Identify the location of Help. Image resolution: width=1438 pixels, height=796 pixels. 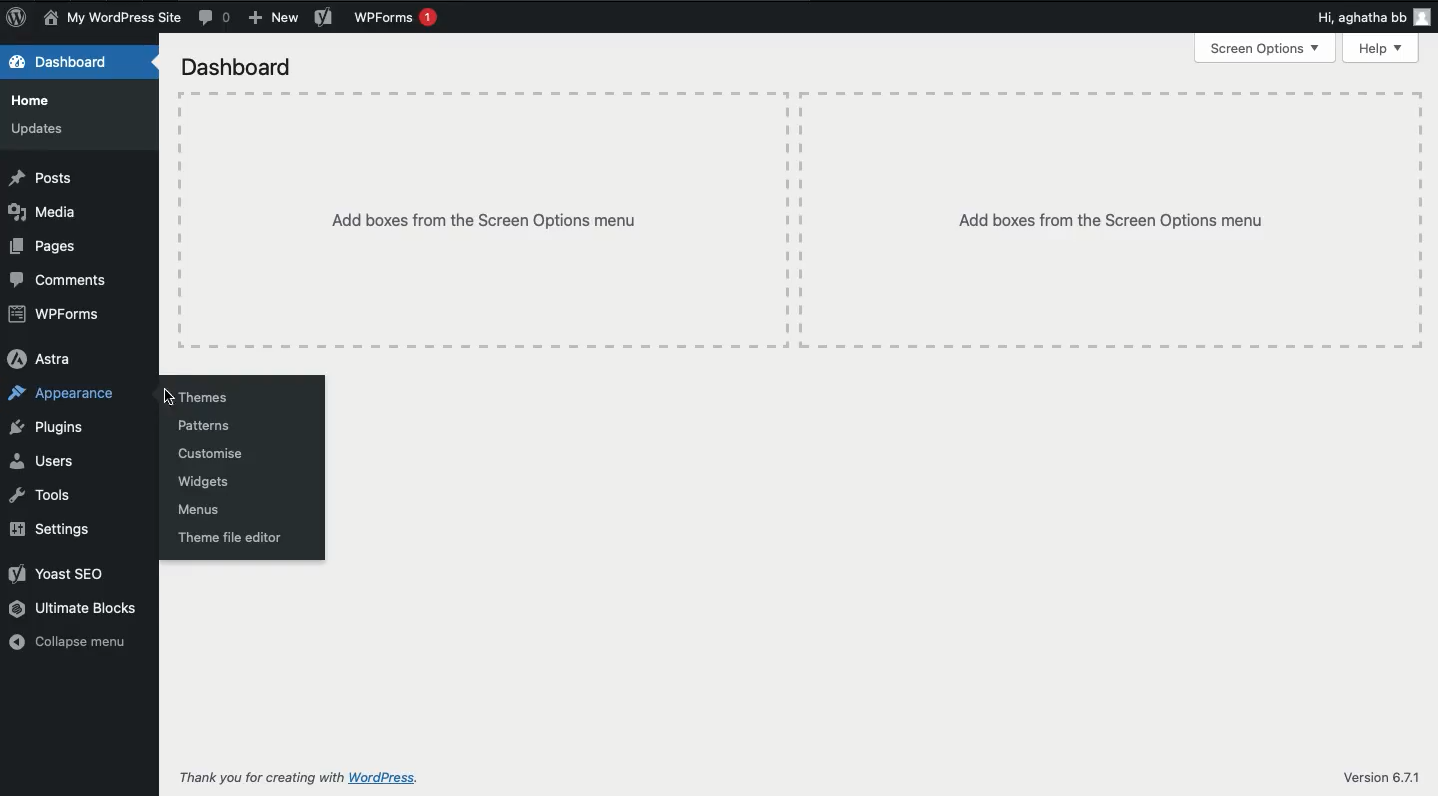
(1382, 48).